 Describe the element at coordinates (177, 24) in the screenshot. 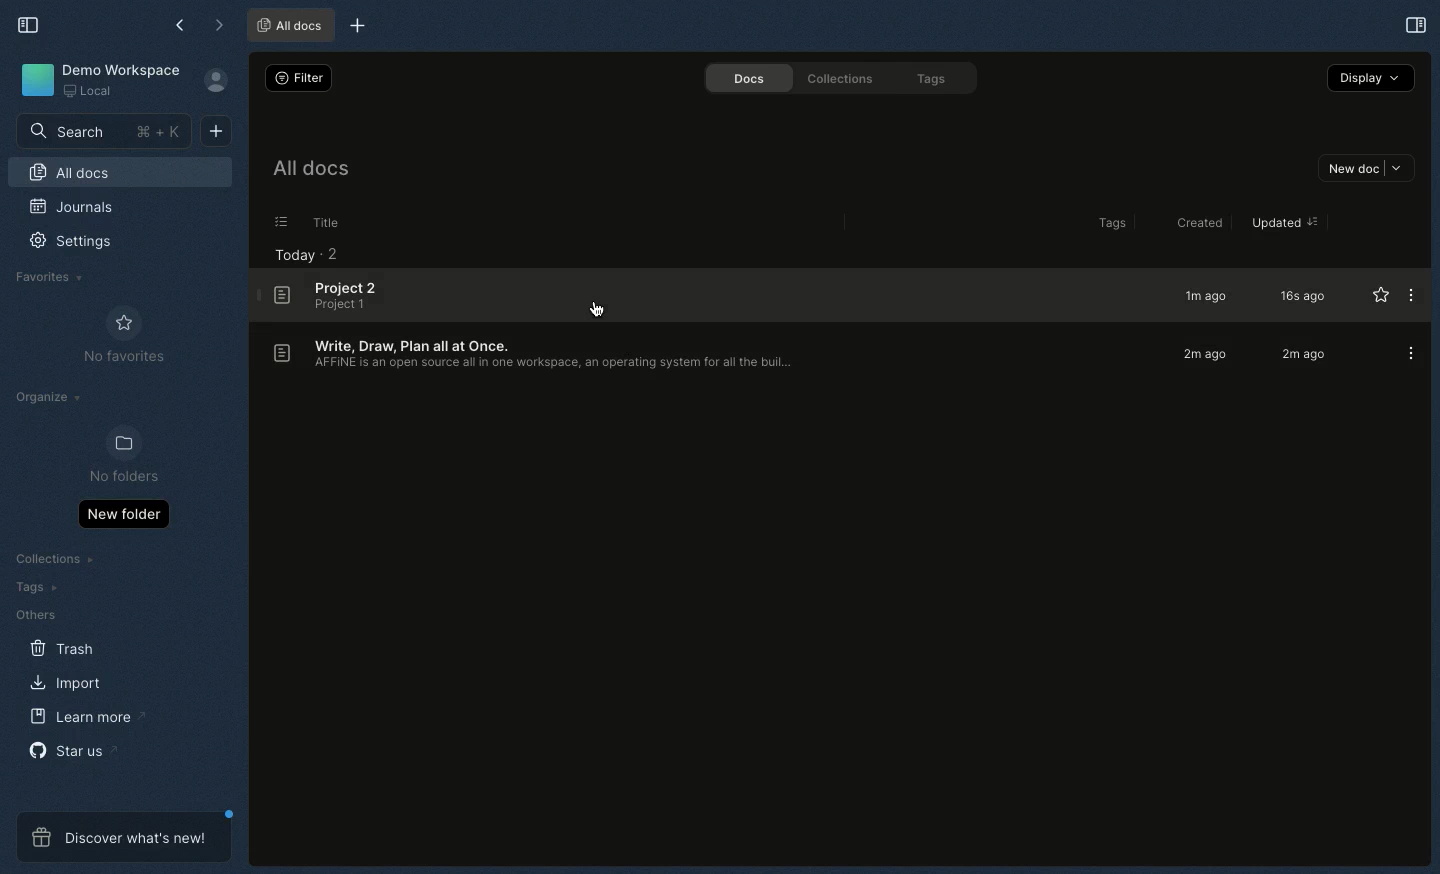

I see `Back` at that location.